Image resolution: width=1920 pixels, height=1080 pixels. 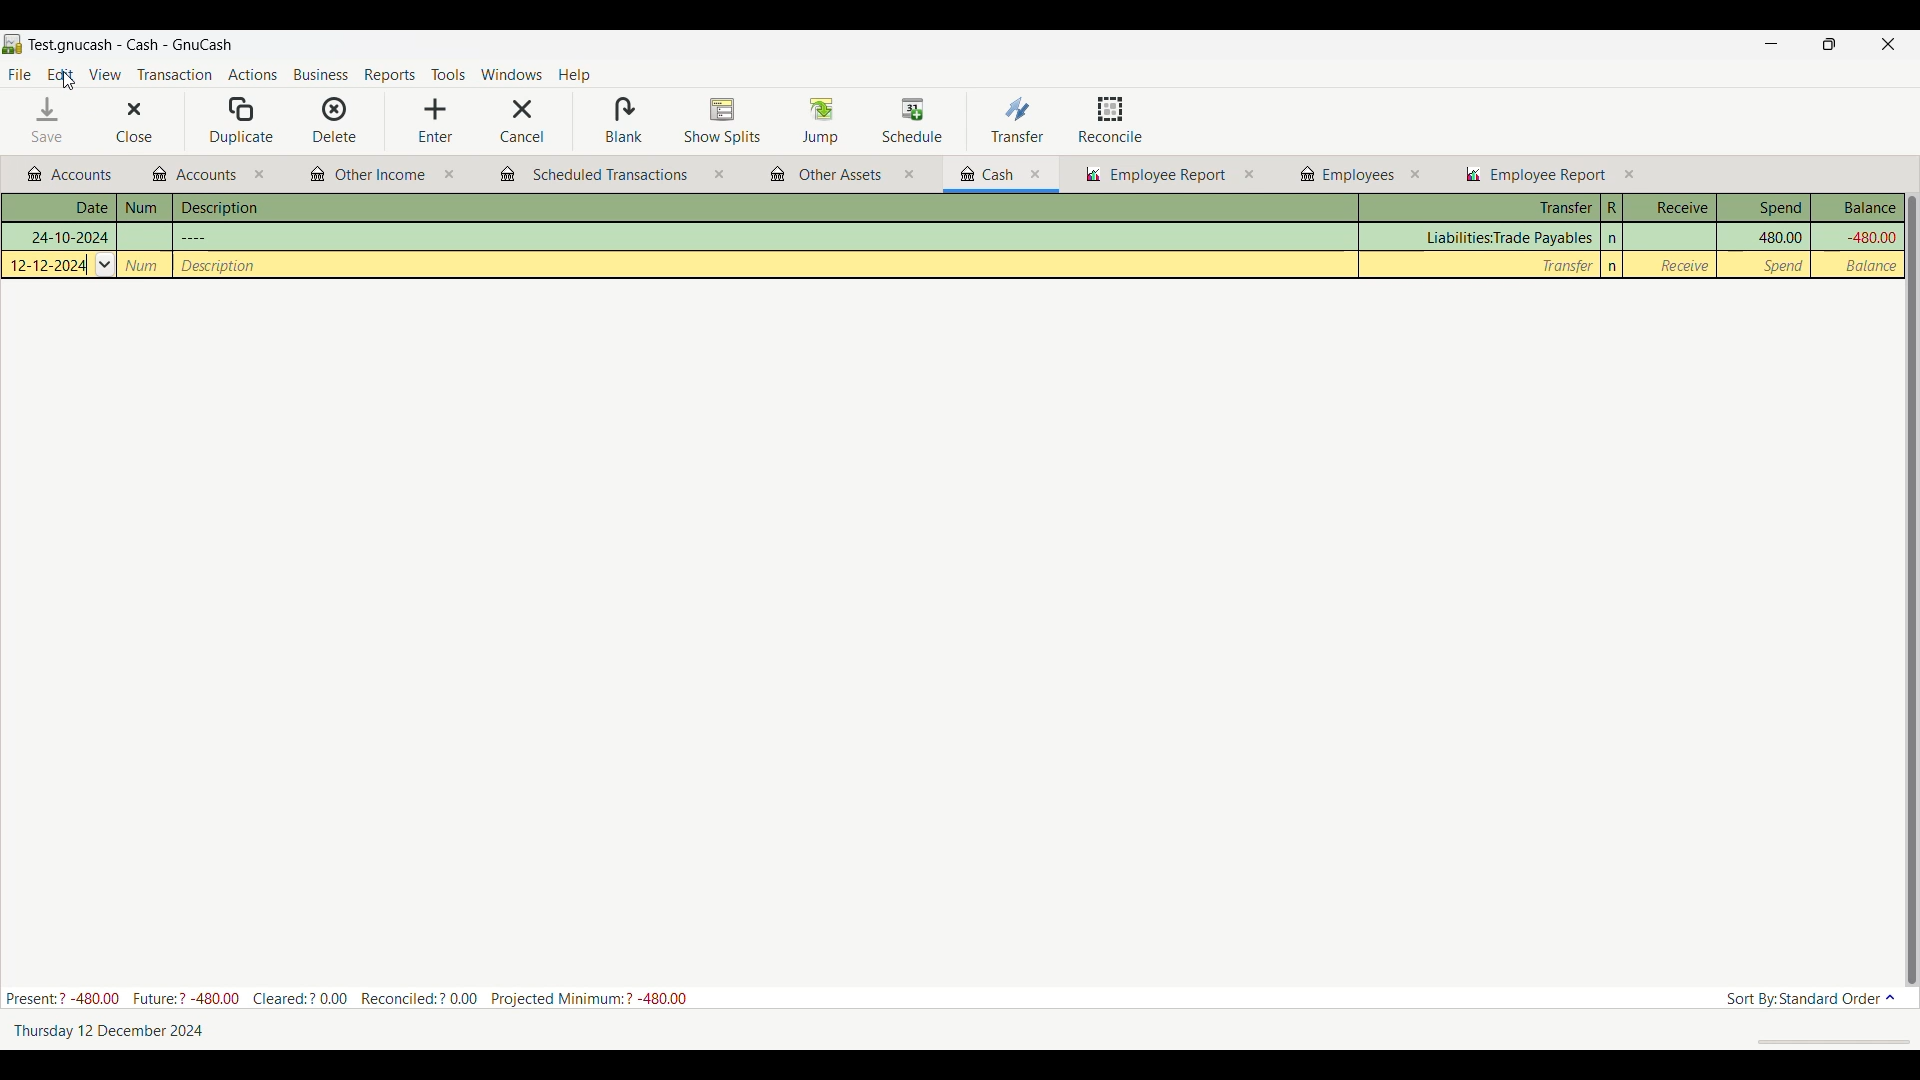 I want to click on , so click(x=220, y=265).